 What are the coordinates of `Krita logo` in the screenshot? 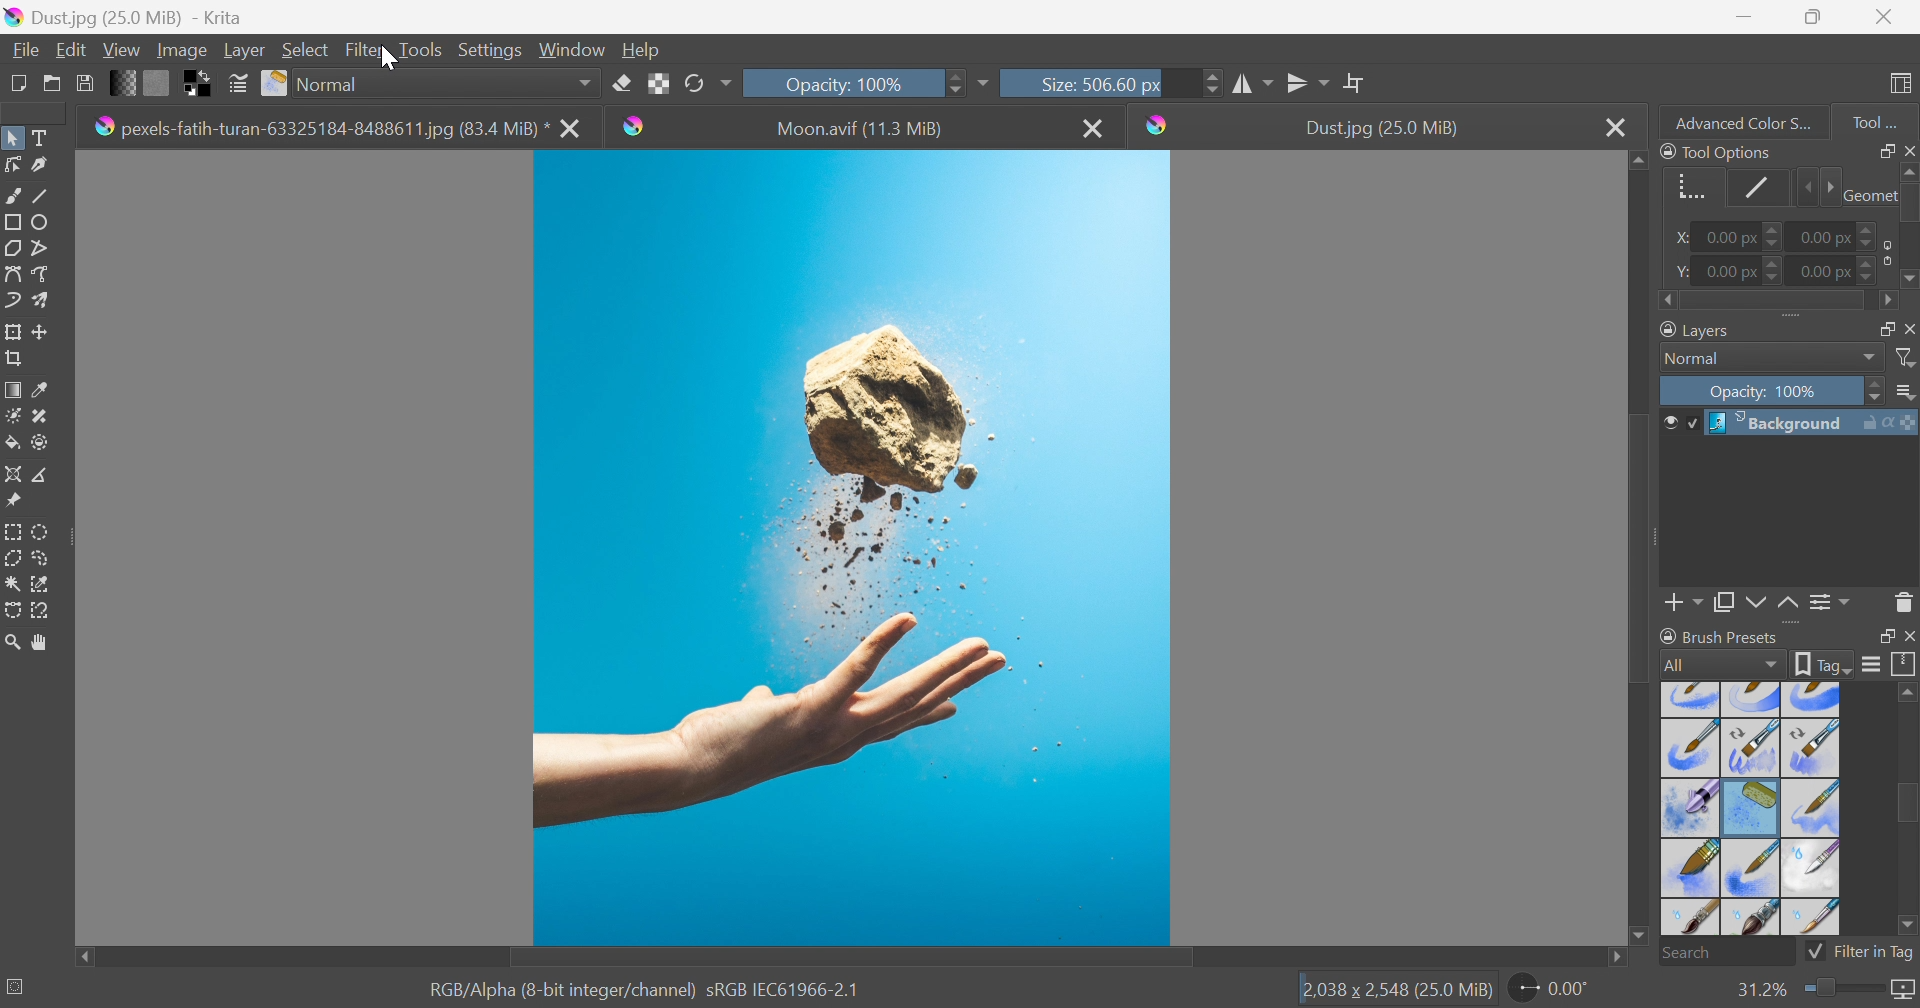 It's located at (1158, 125).